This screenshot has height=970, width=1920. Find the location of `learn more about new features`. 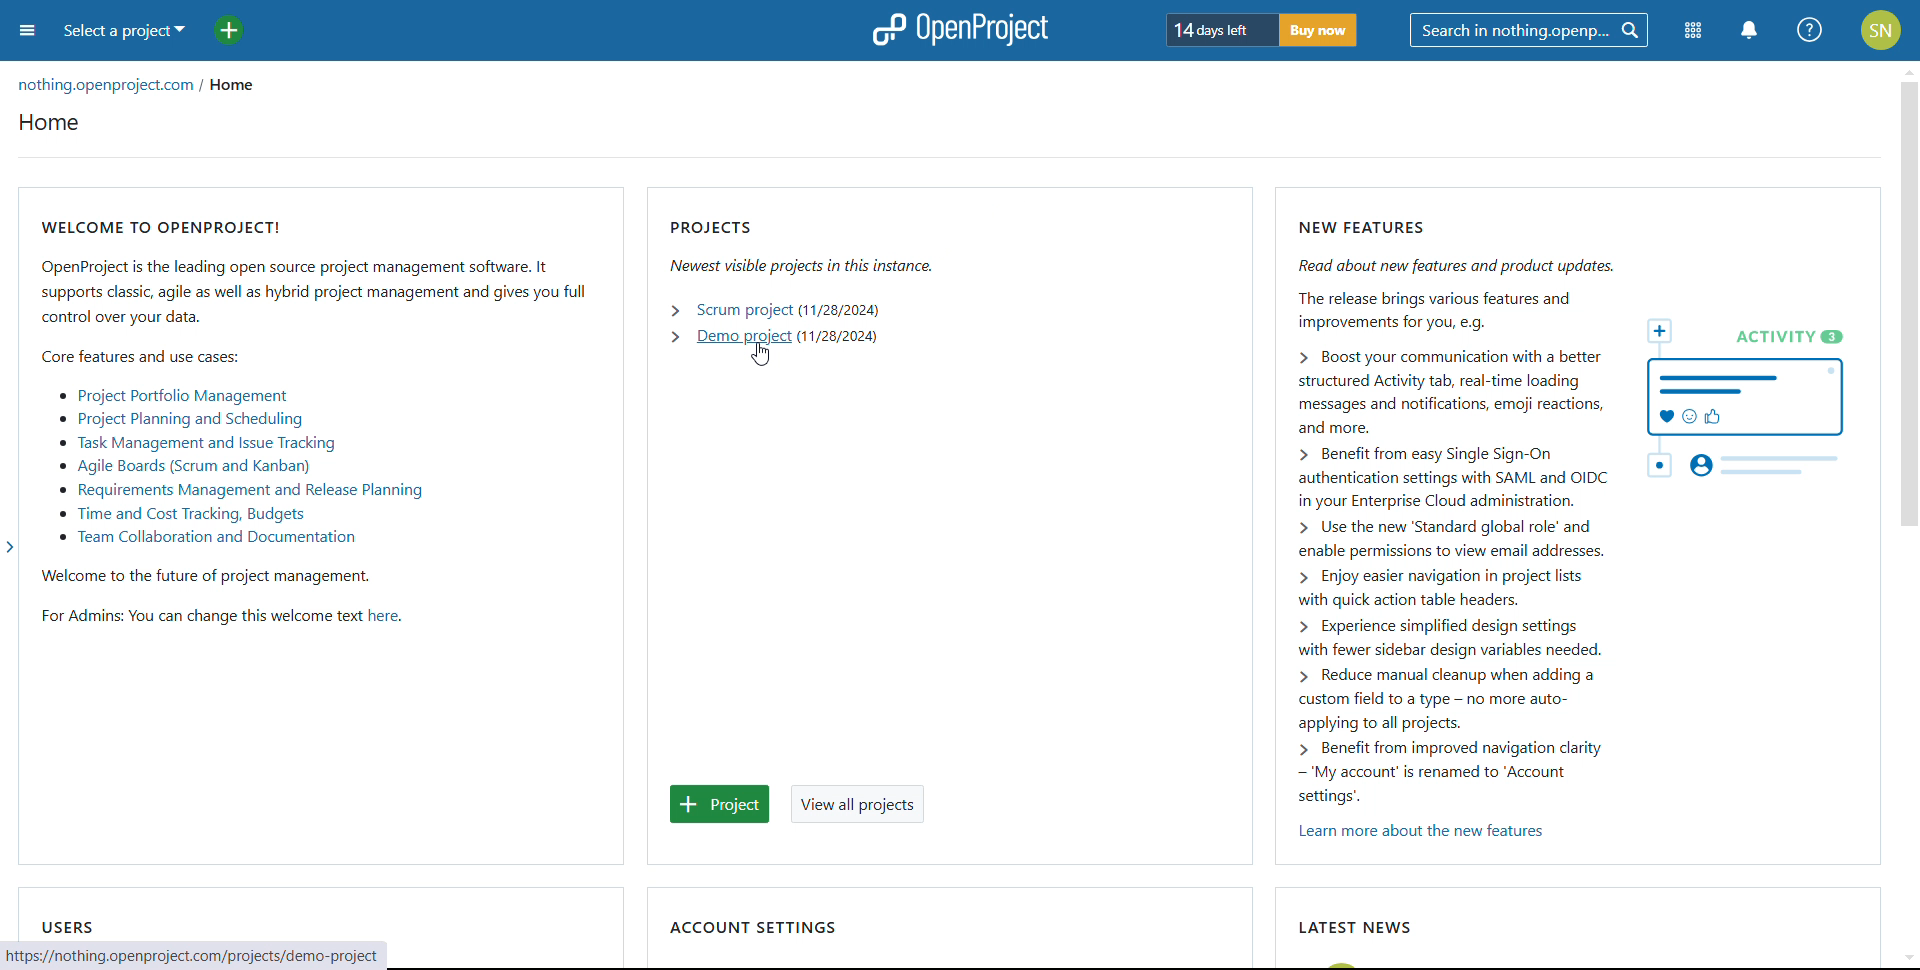

learn more about new features is located at coordinates (1418, 831).